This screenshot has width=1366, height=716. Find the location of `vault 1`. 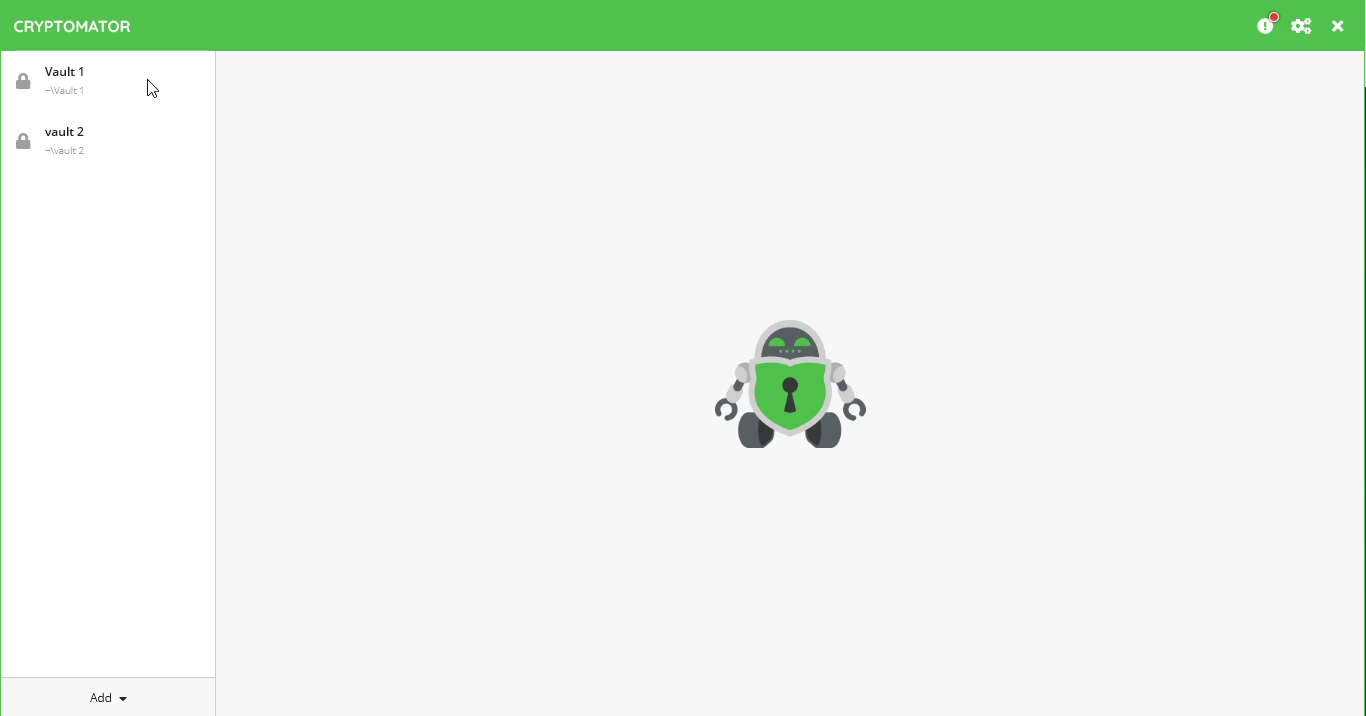

vault 1 is located at coordinates (60, 80).